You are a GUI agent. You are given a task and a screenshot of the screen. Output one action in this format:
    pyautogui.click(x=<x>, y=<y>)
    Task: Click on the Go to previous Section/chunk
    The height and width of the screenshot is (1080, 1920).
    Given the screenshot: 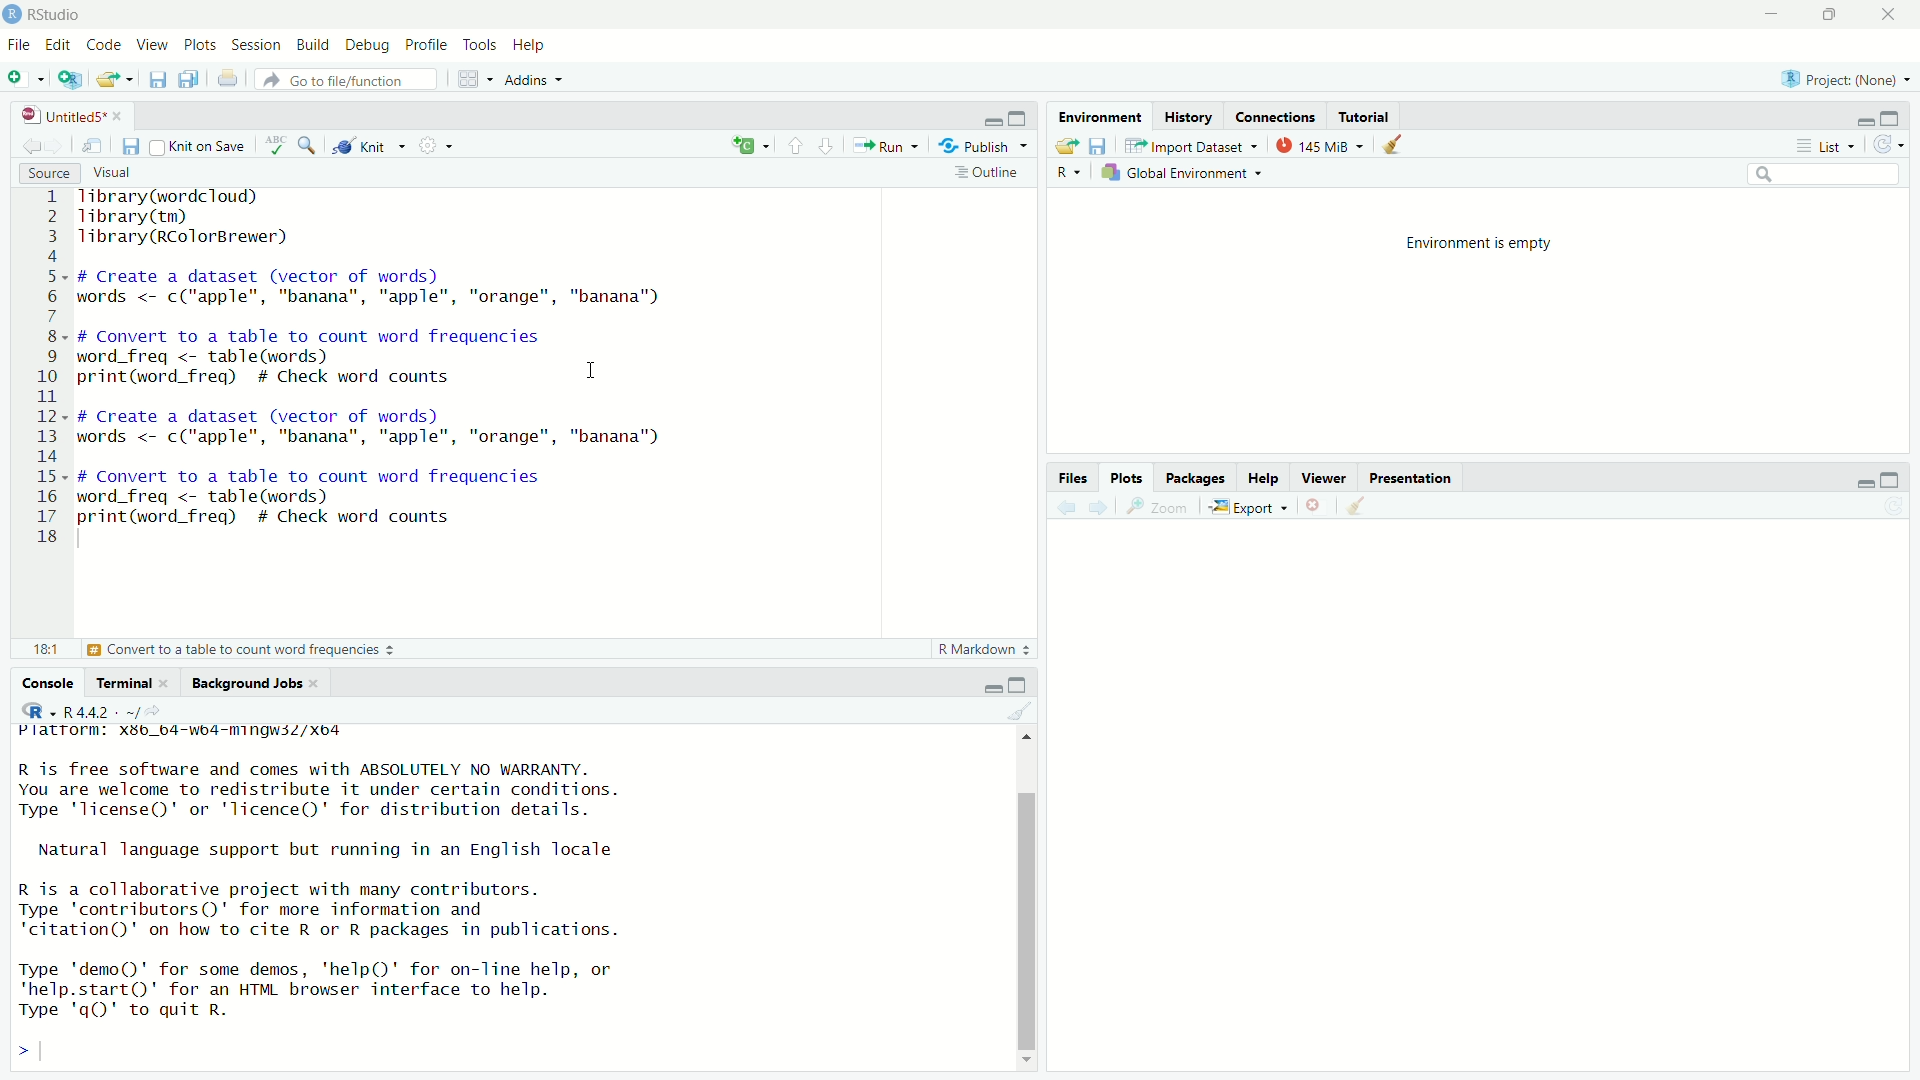 What is the action you would take?
    pyautogui.click(x=798, y=148)
    